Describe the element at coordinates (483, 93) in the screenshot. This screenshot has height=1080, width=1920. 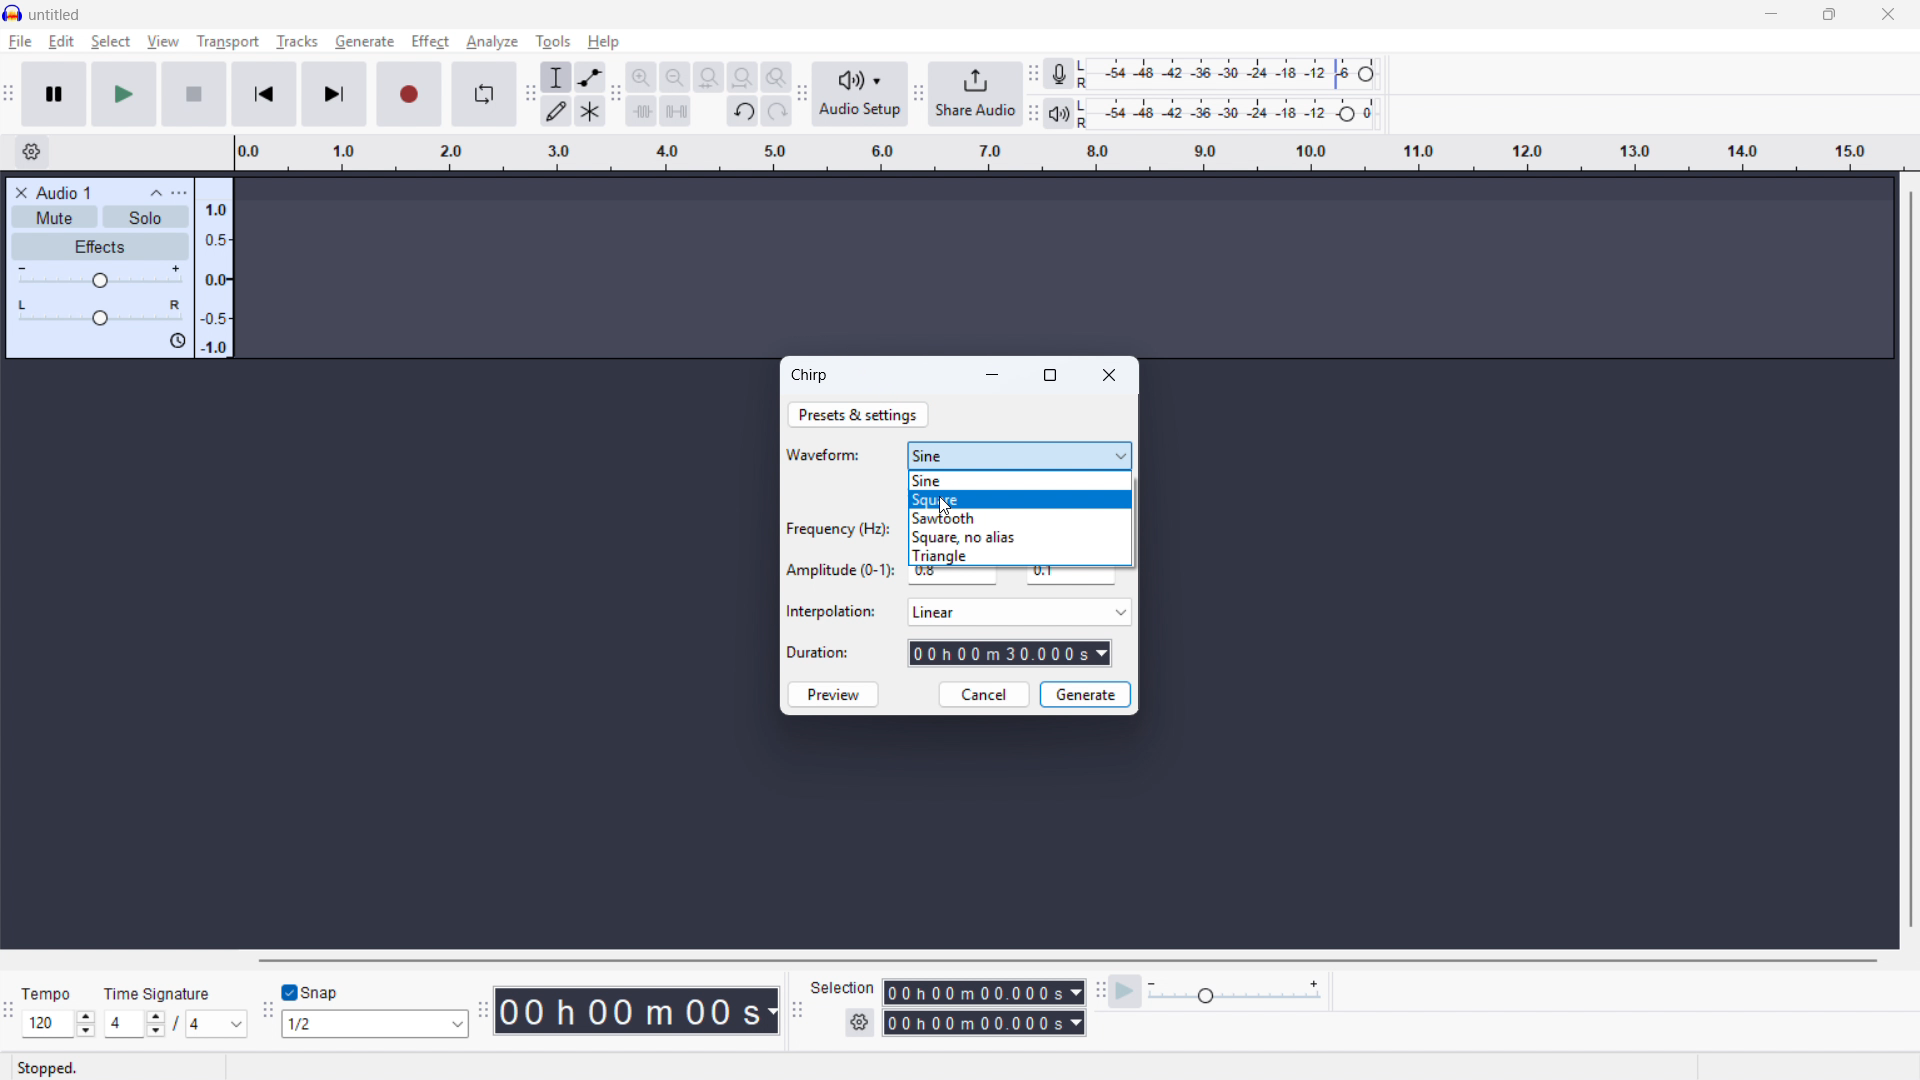
I see `Enable looping ` at that location.